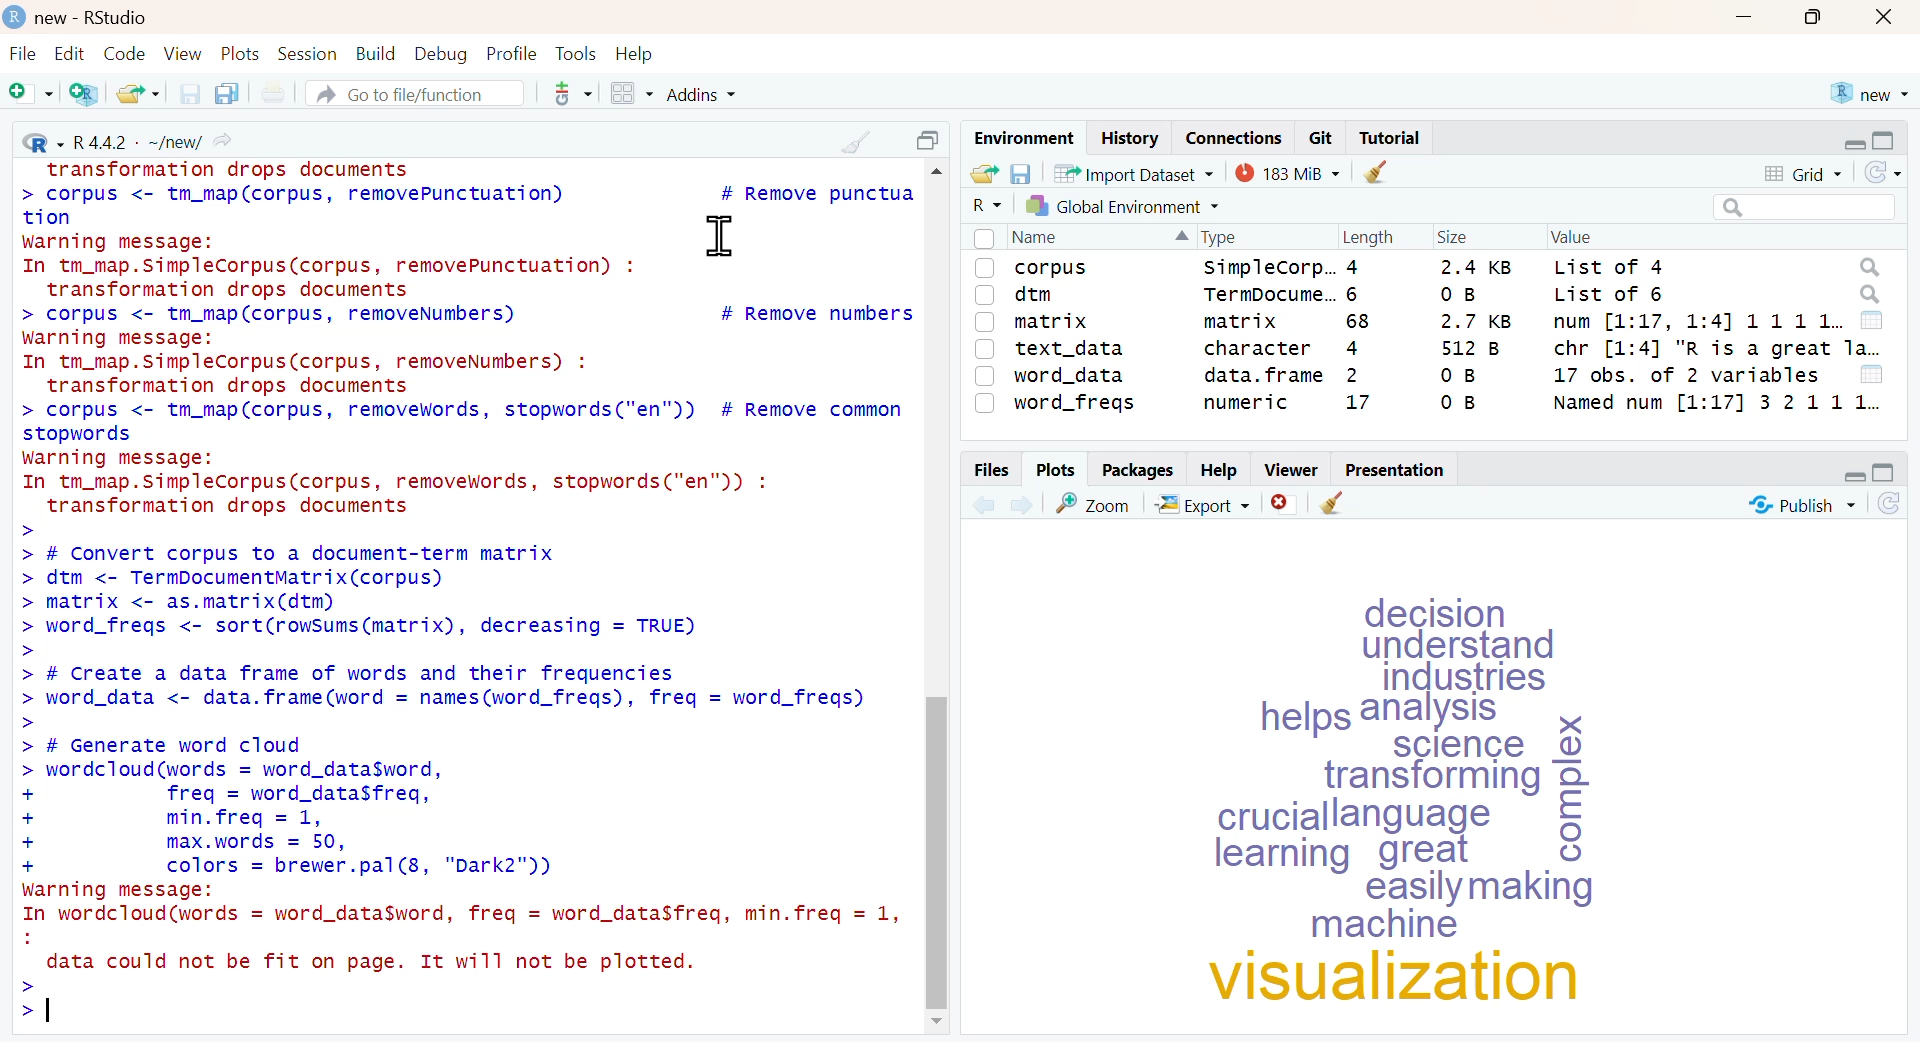 The image size is (1920, 1042). Describe the element at coordinates (1745, 16) in the screenshot. I see `minimize` at that location.